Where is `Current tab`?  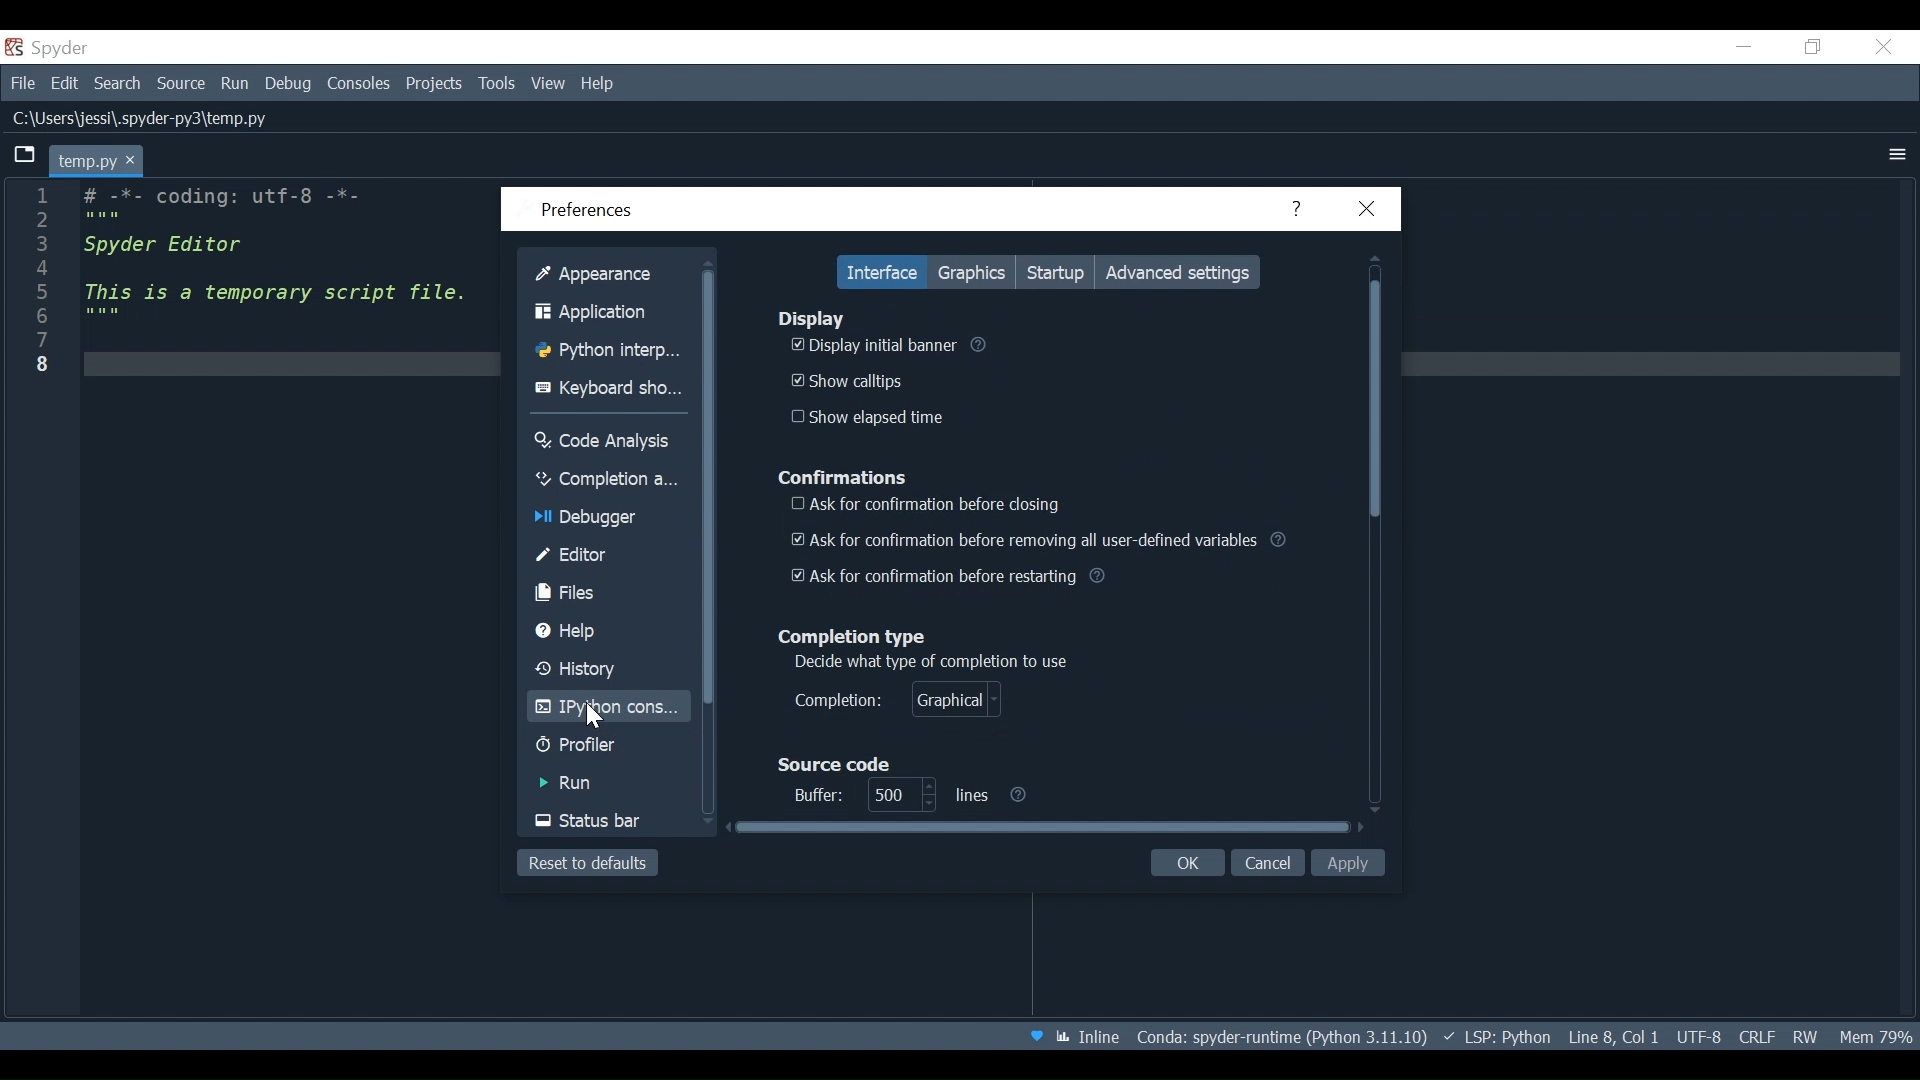 Current tab is located at coordinates (97, 160).